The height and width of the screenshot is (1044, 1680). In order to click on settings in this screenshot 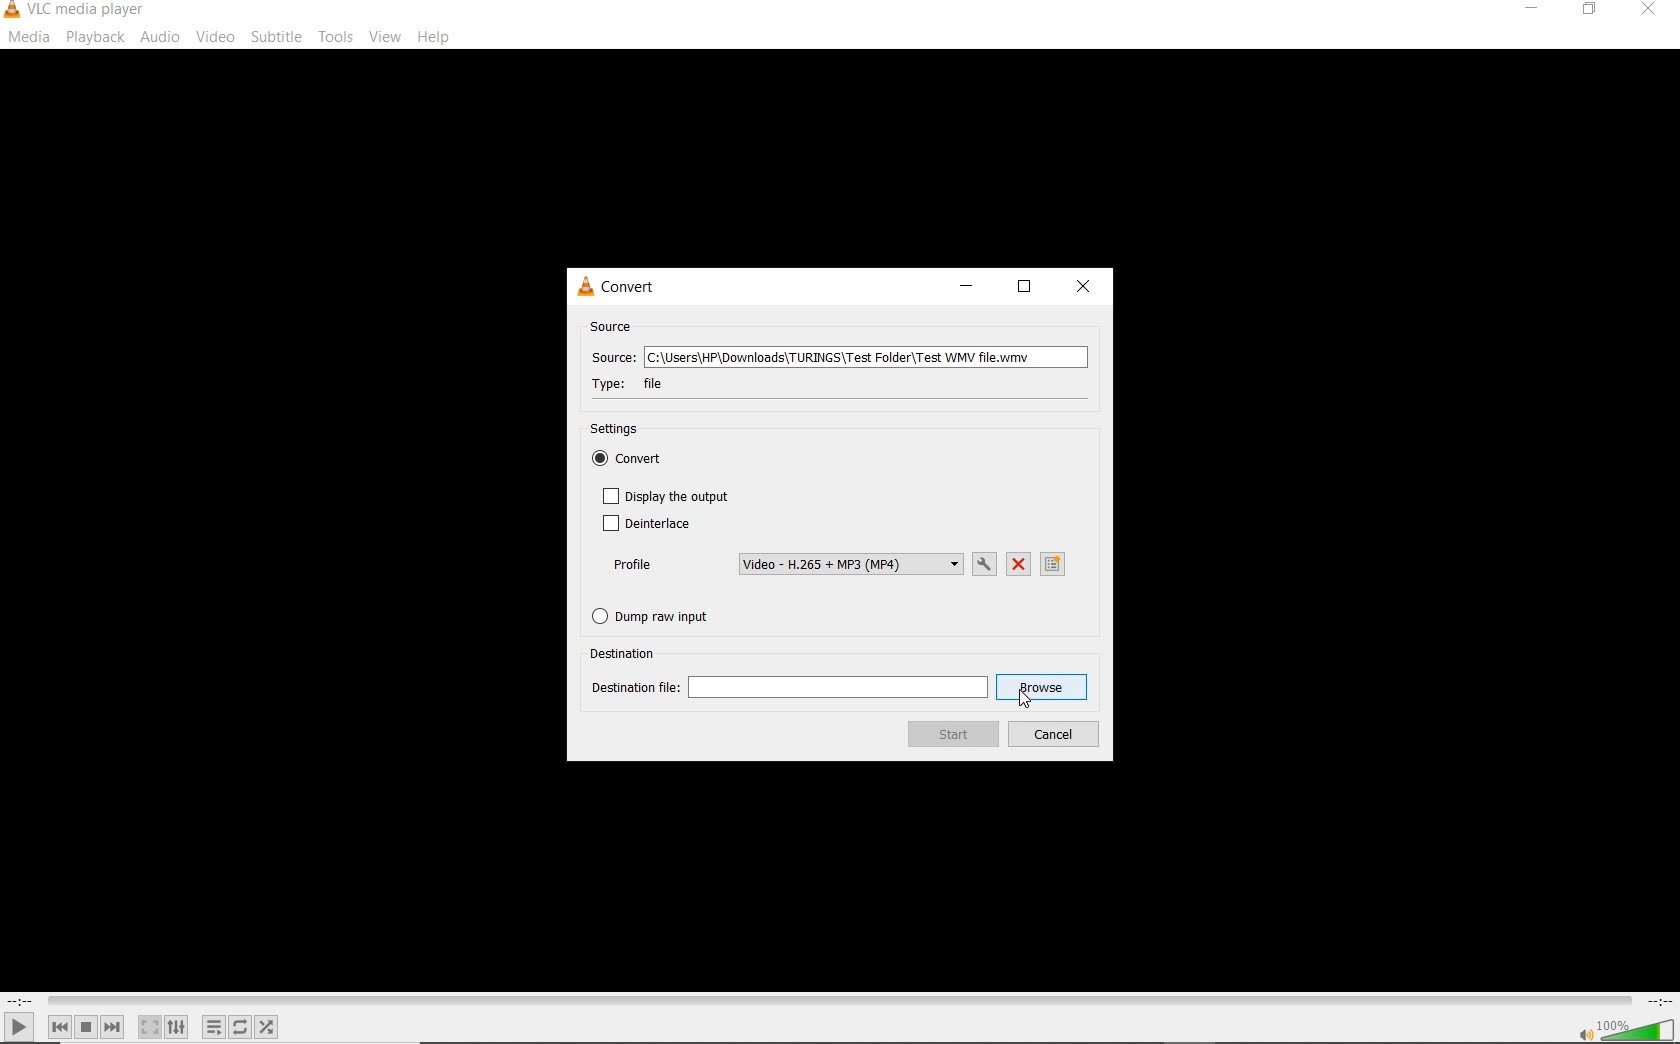, I will do `click(623, 430)`.